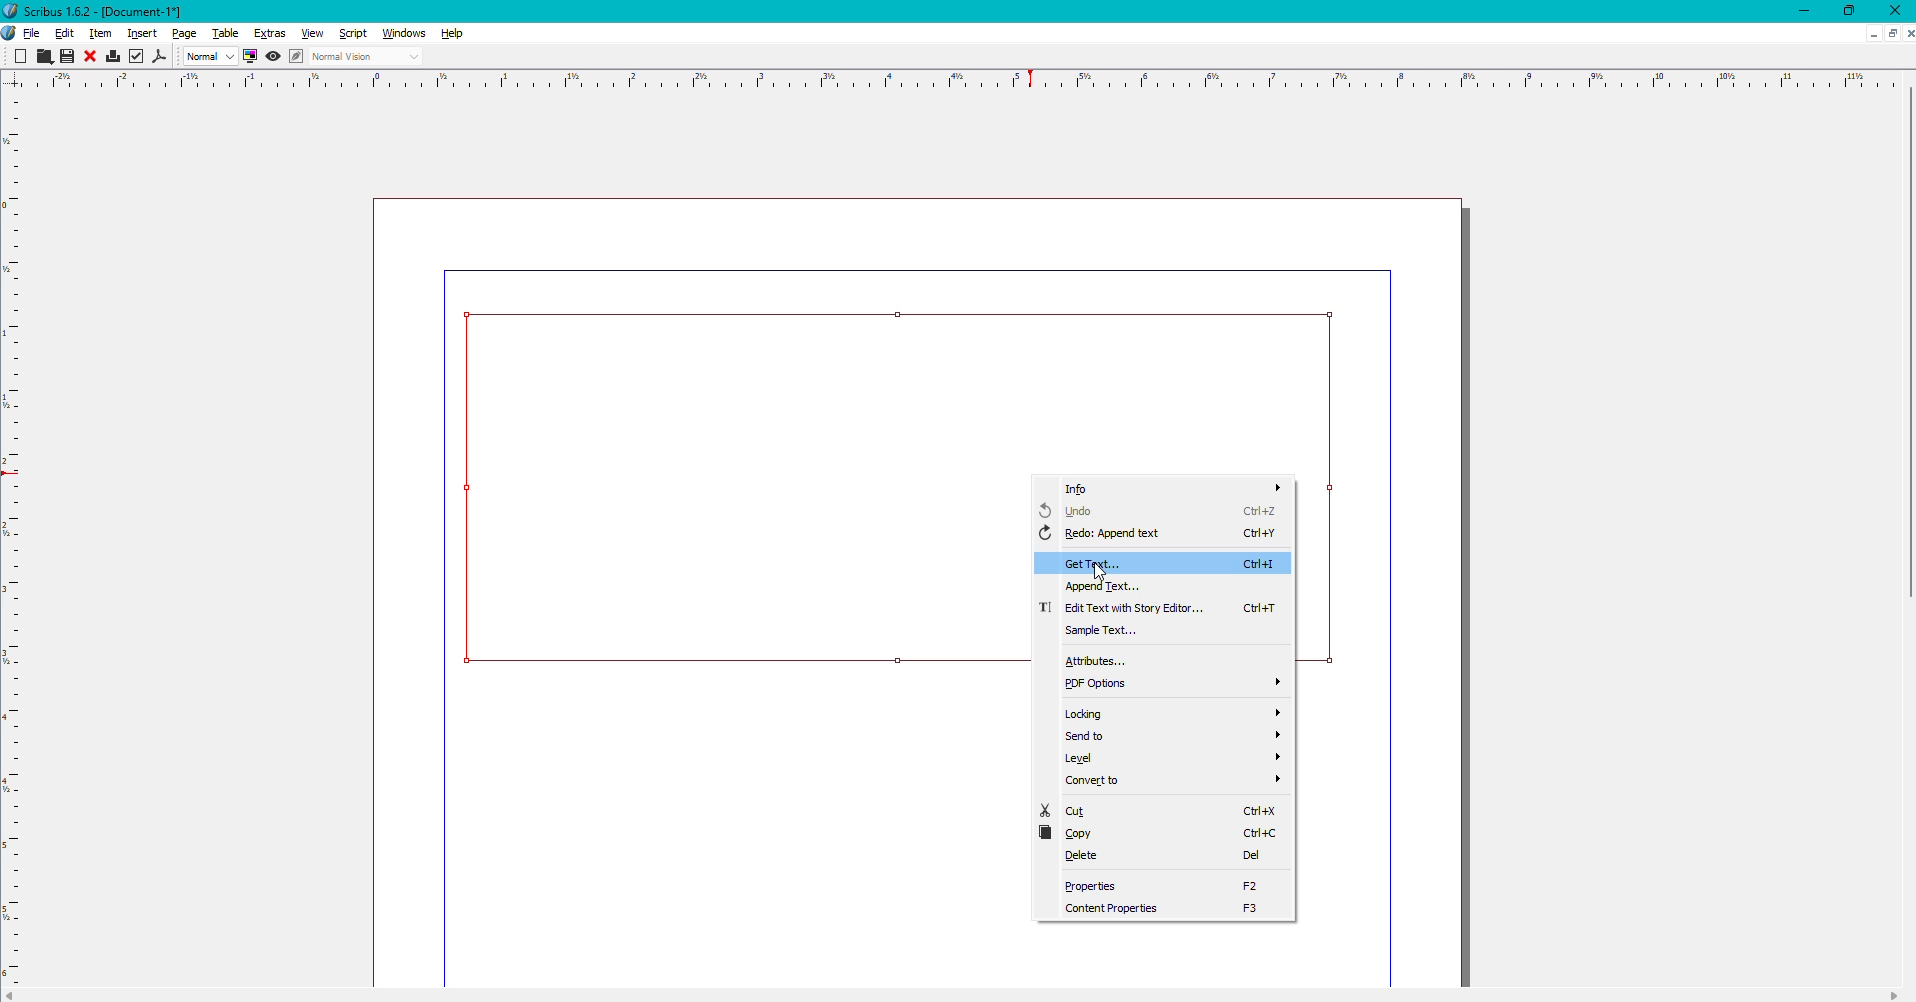  I want to click on scale, so click(960, 77).